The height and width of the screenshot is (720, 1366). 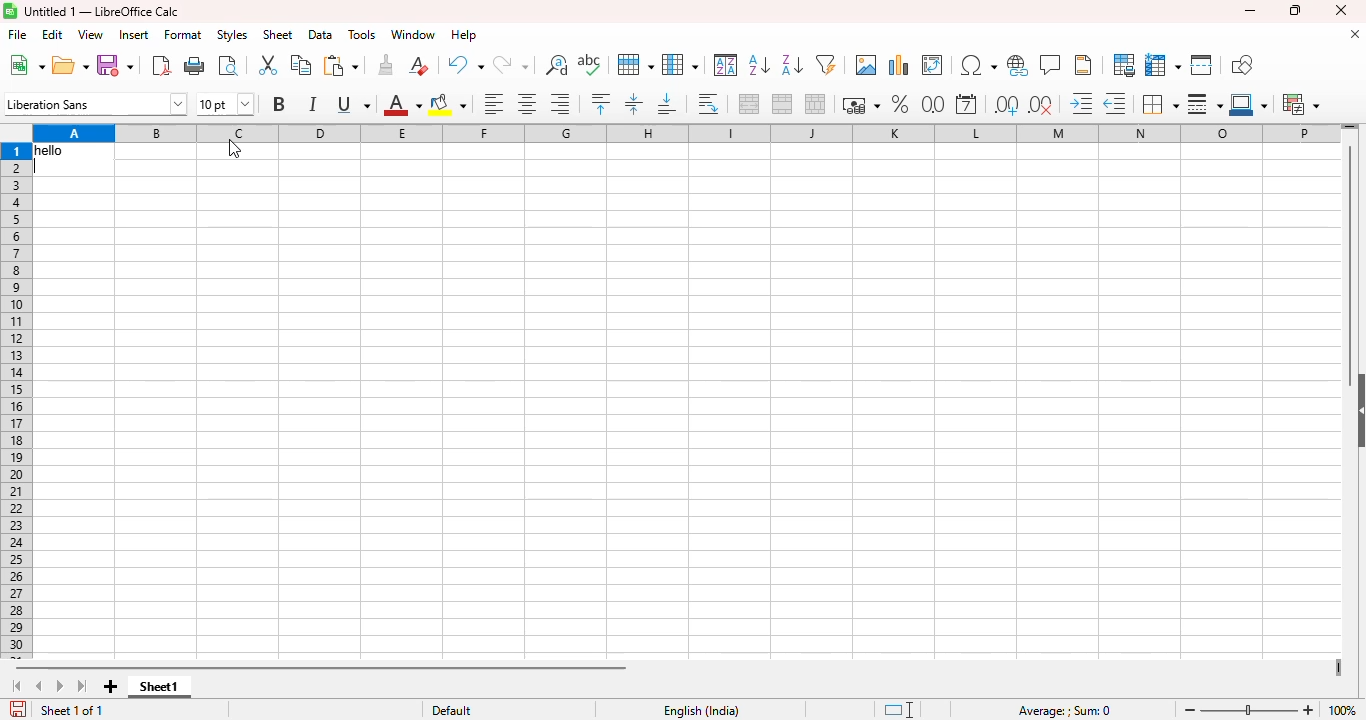 I want to click on align right, so click(x=561, y=104).